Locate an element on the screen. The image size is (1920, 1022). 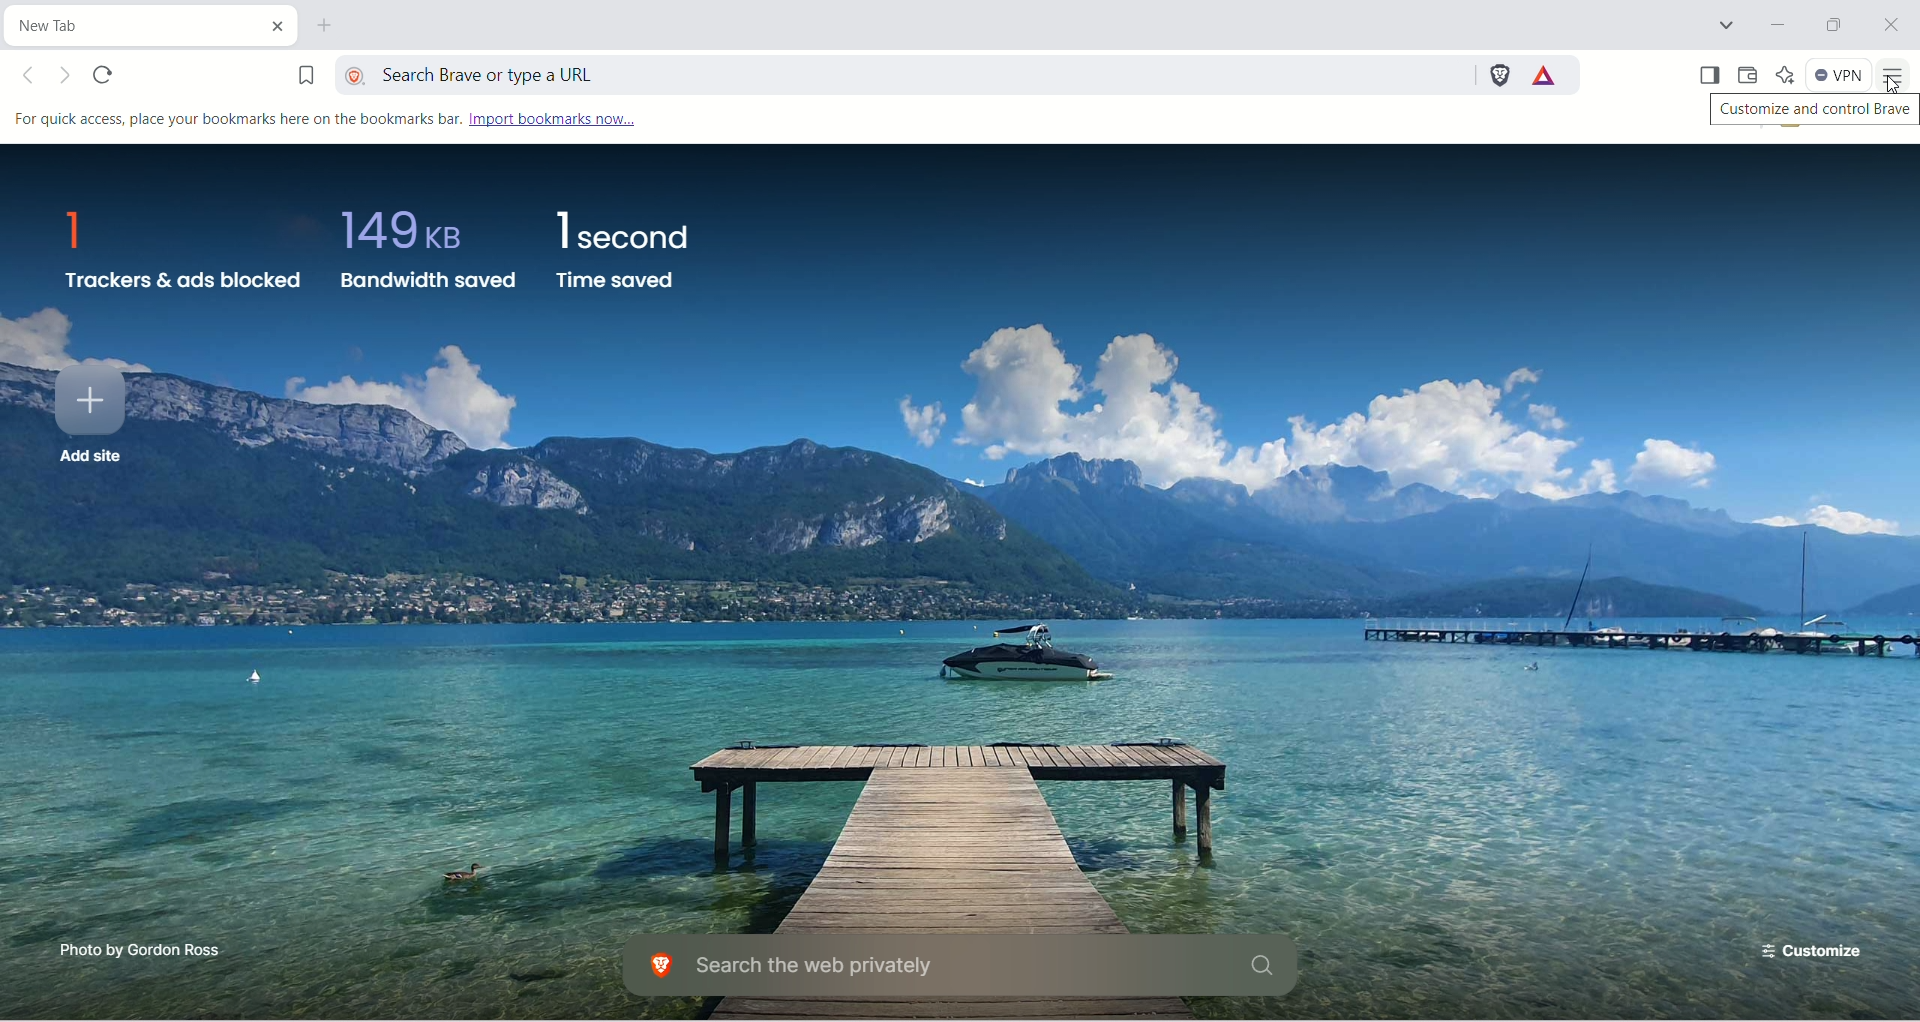
import bookmarks now is located at coordinates (551, 120).